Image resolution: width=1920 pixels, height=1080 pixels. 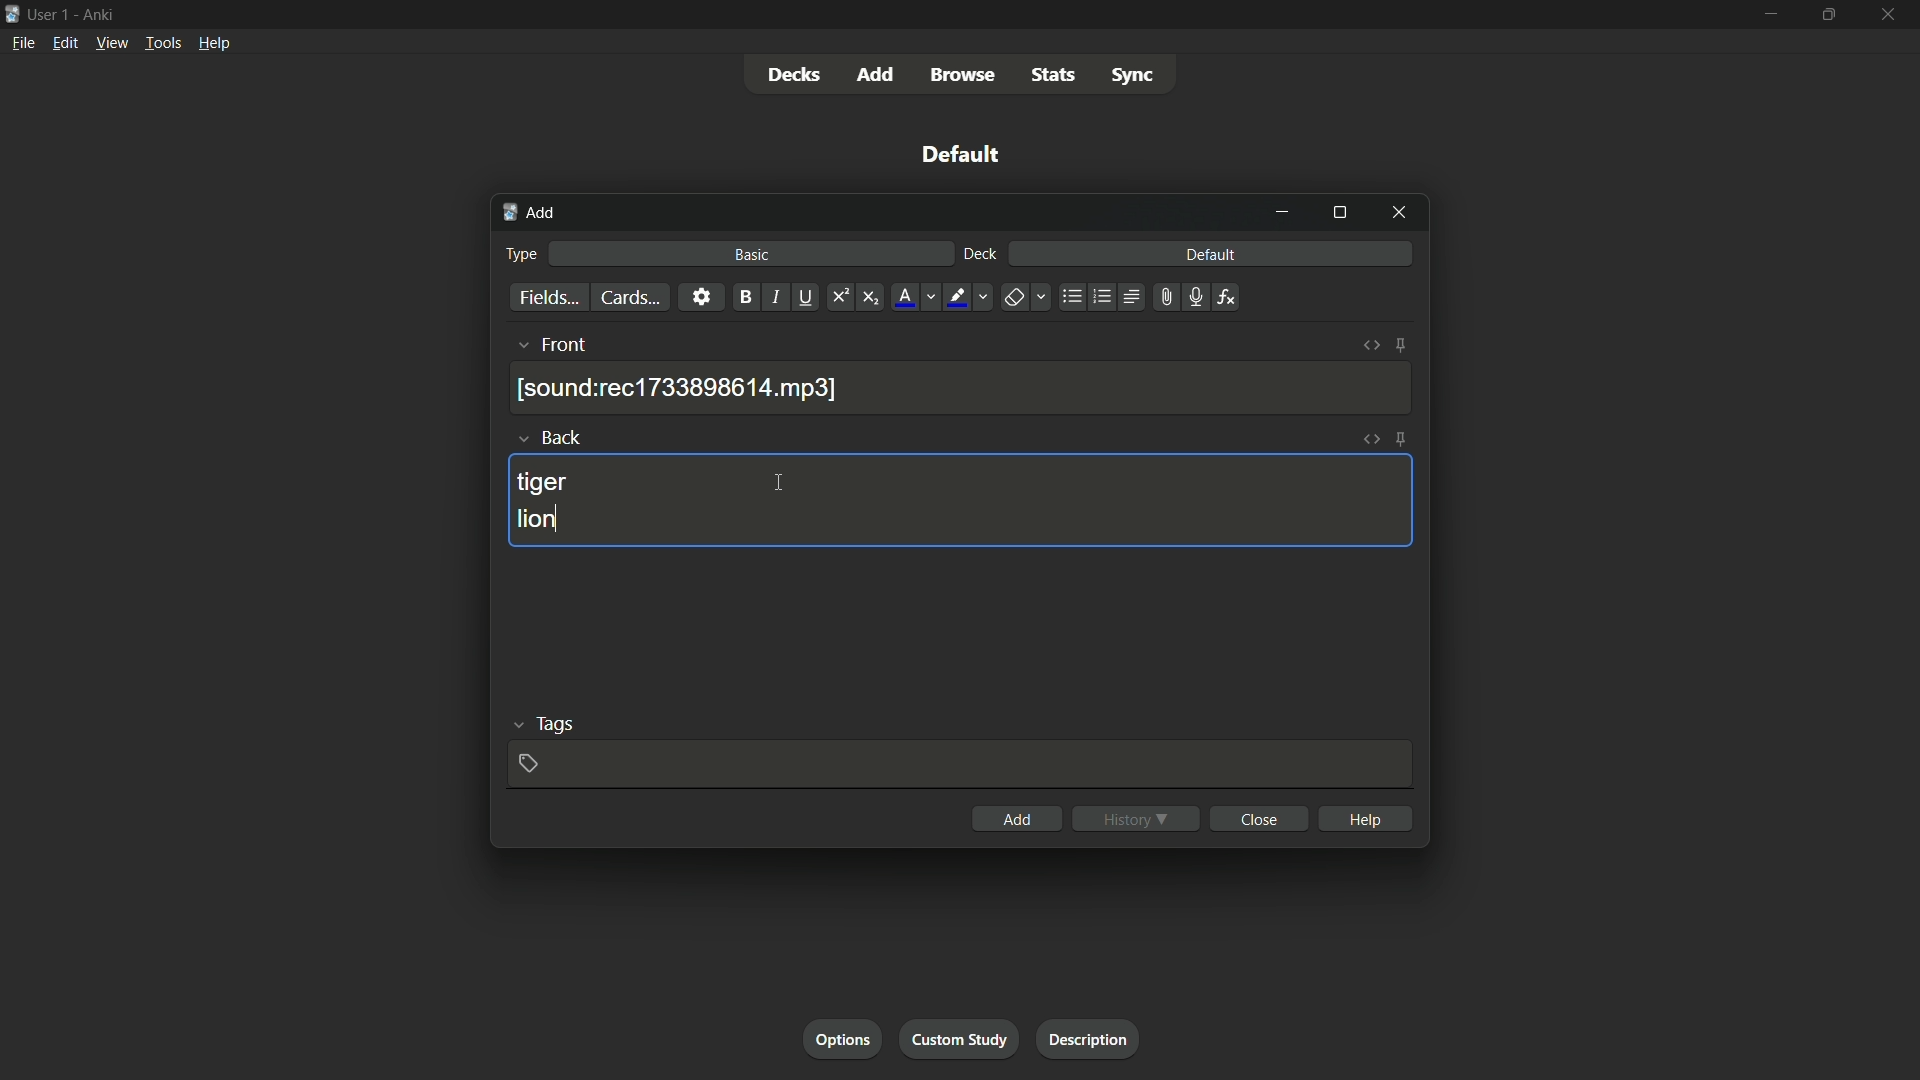 What do you see at coordinates (752, 255) in the screenshot?
I see `basic` at bounding box center [752, 255].